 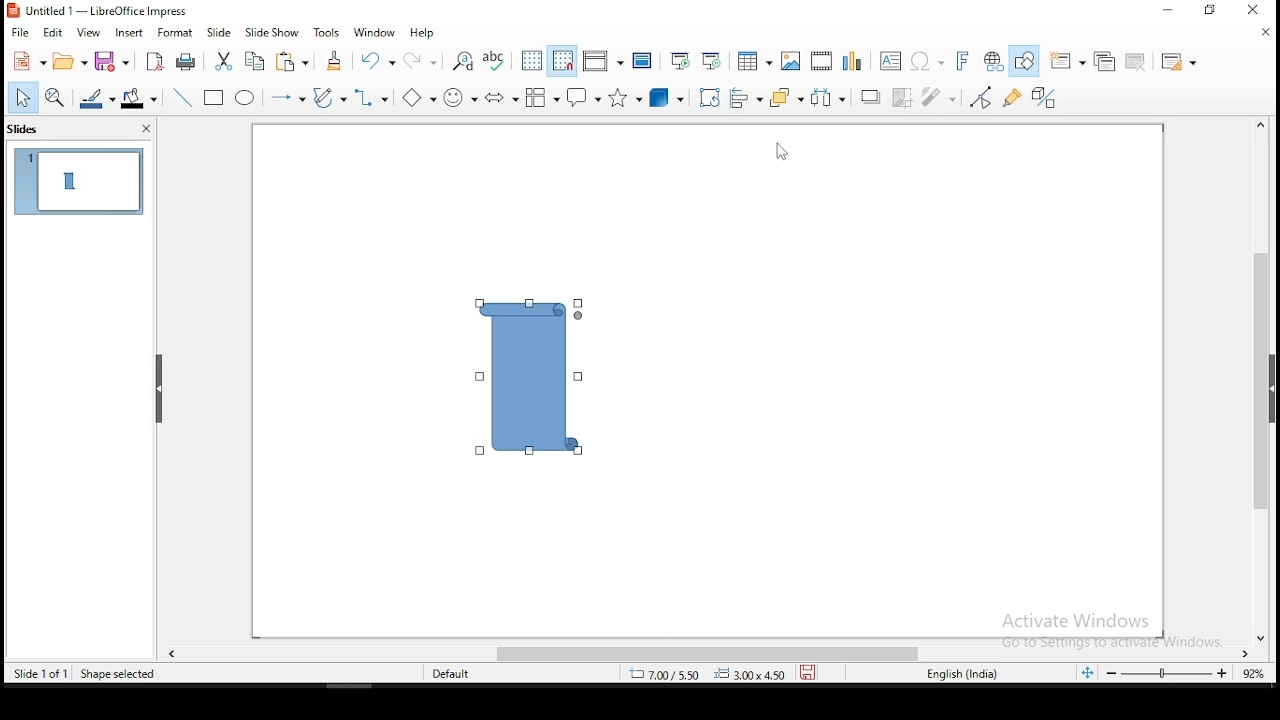 What do you see at coordinates (823, 60) in the screenshot?
I see `insert audio or video` at bounding box center [823, 60].